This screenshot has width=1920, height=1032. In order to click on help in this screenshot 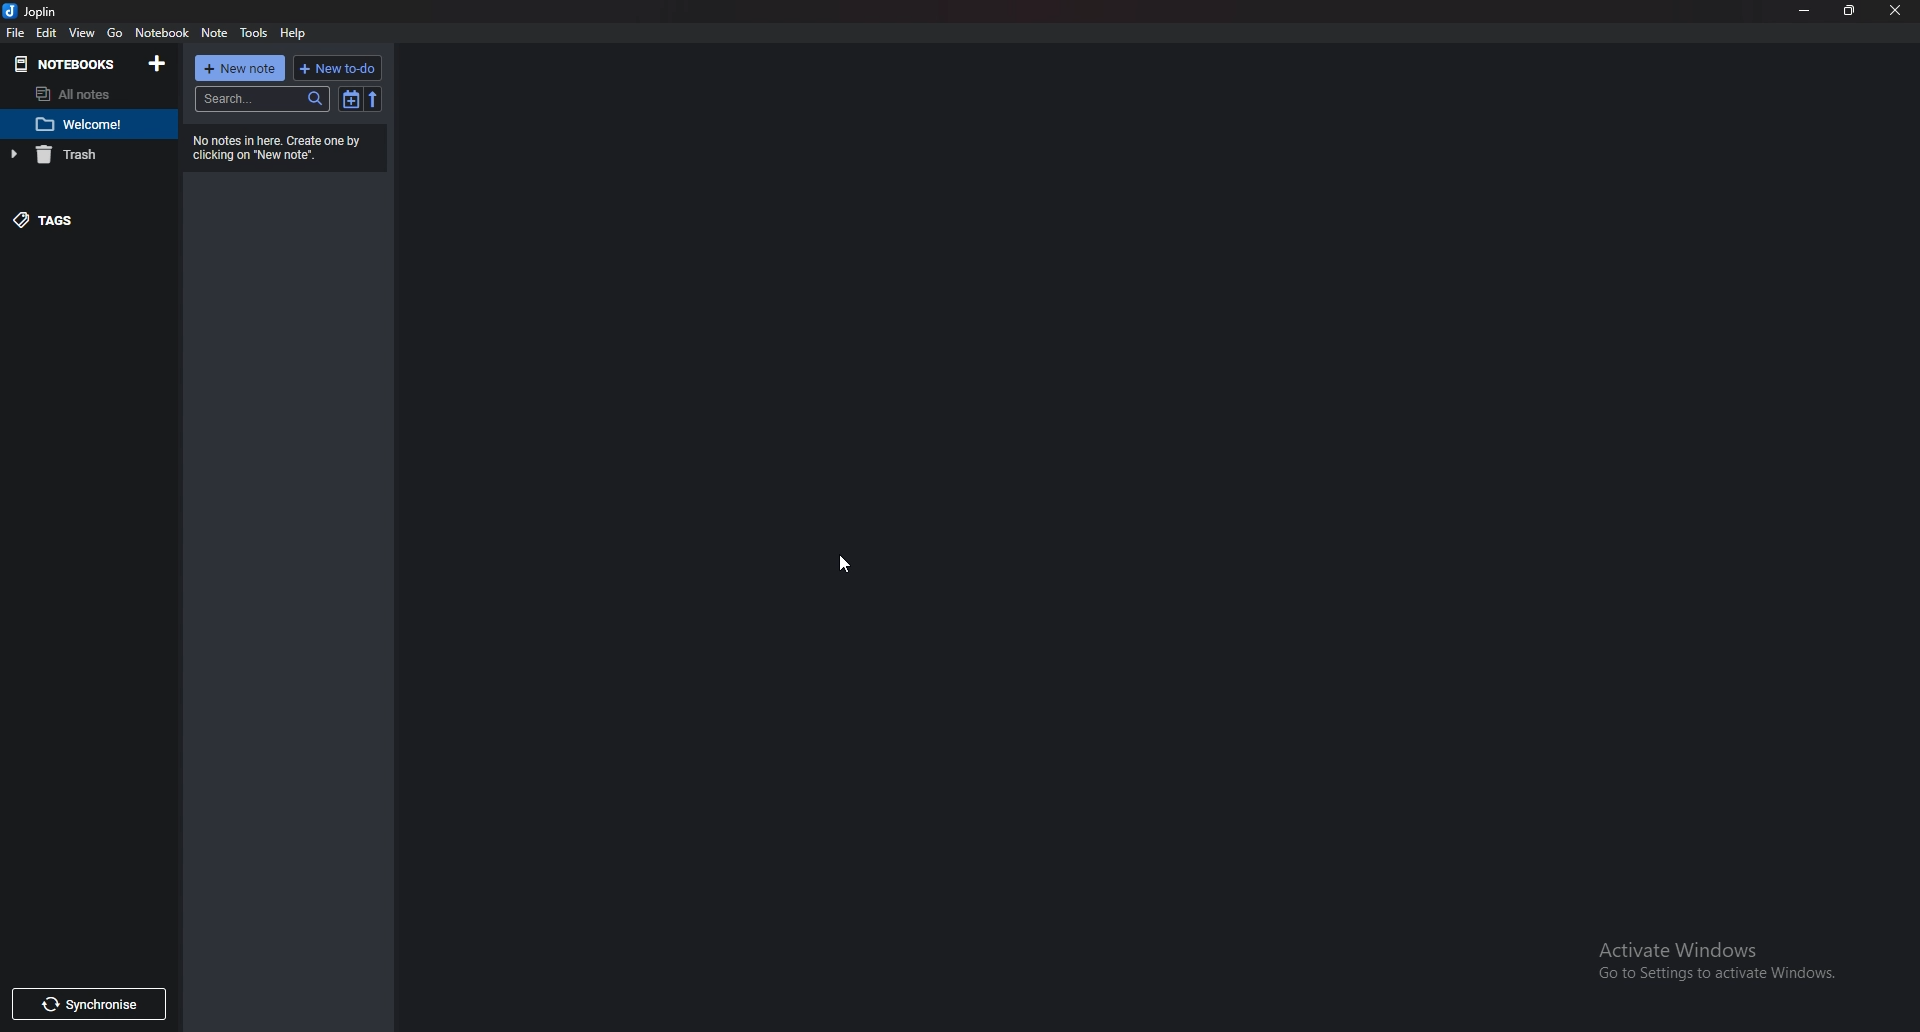, I will do `click(293, 33)`.